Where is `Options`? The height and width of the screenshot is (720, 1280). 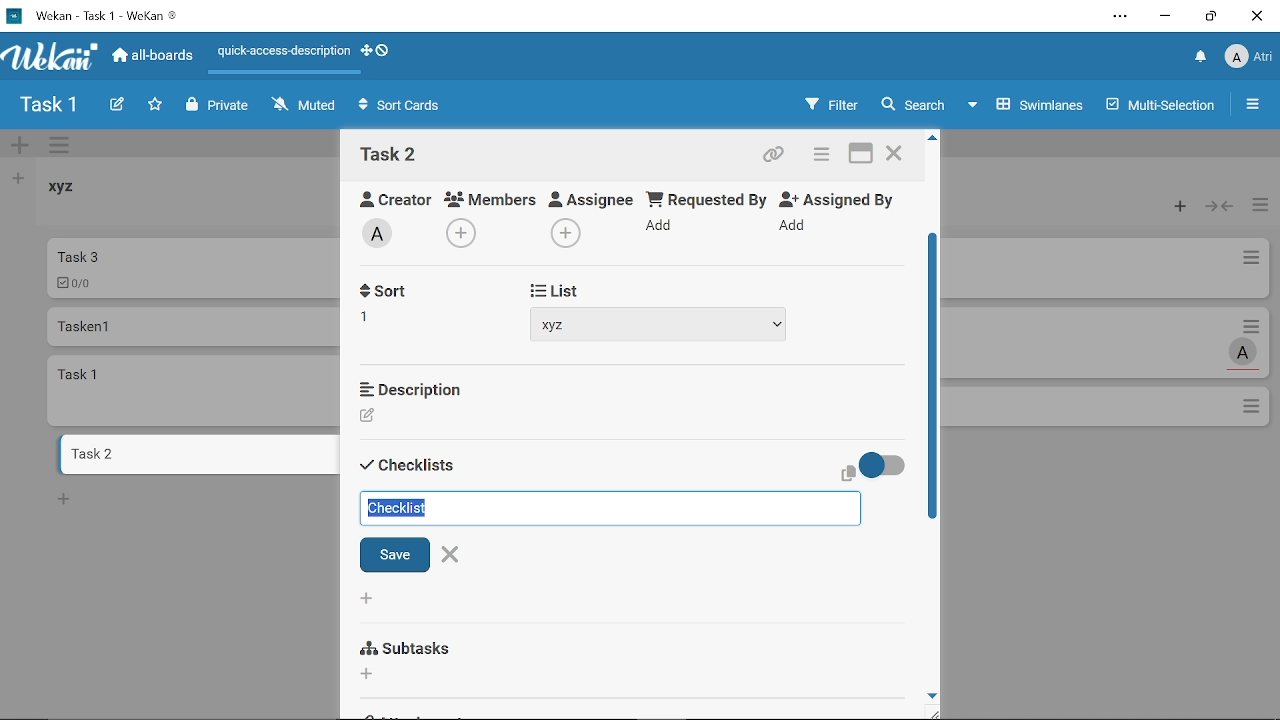 Options is located at coordinates (1253, 408).